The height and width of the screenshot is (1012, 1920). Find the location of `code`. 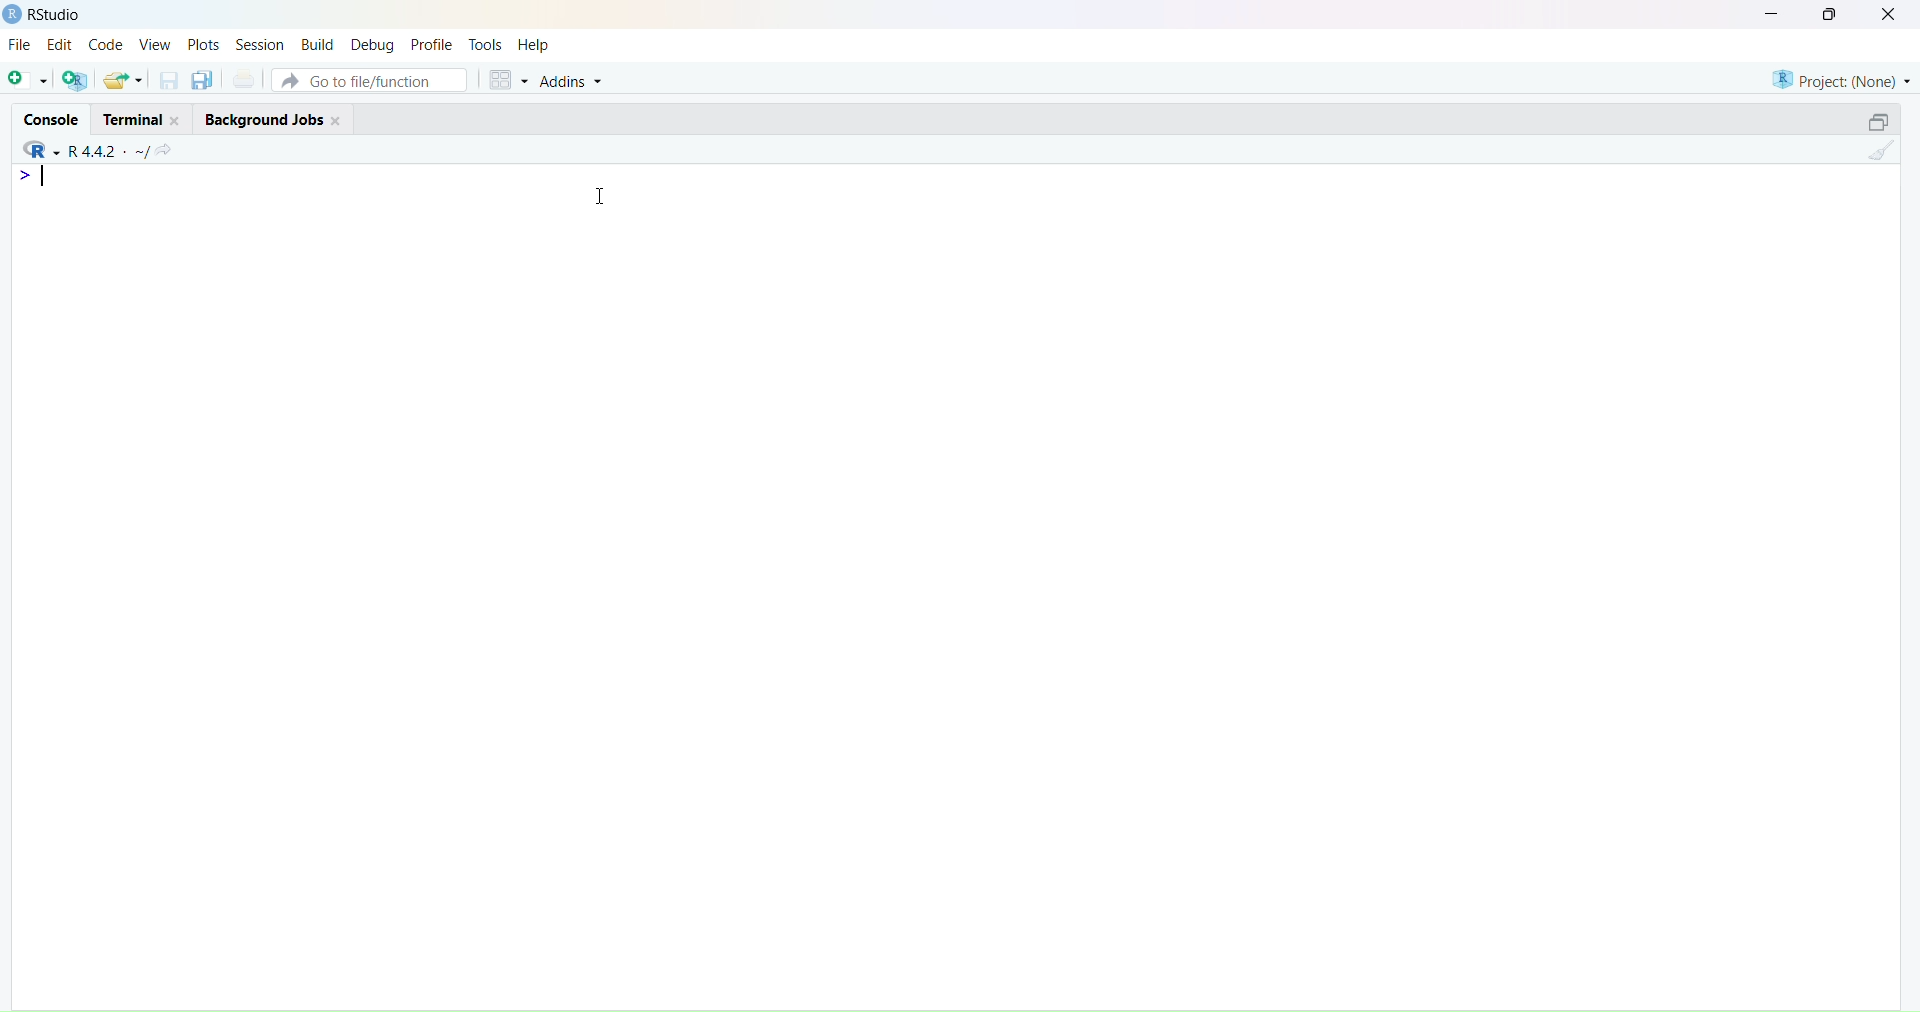

code is located at coordinates (105, 45).